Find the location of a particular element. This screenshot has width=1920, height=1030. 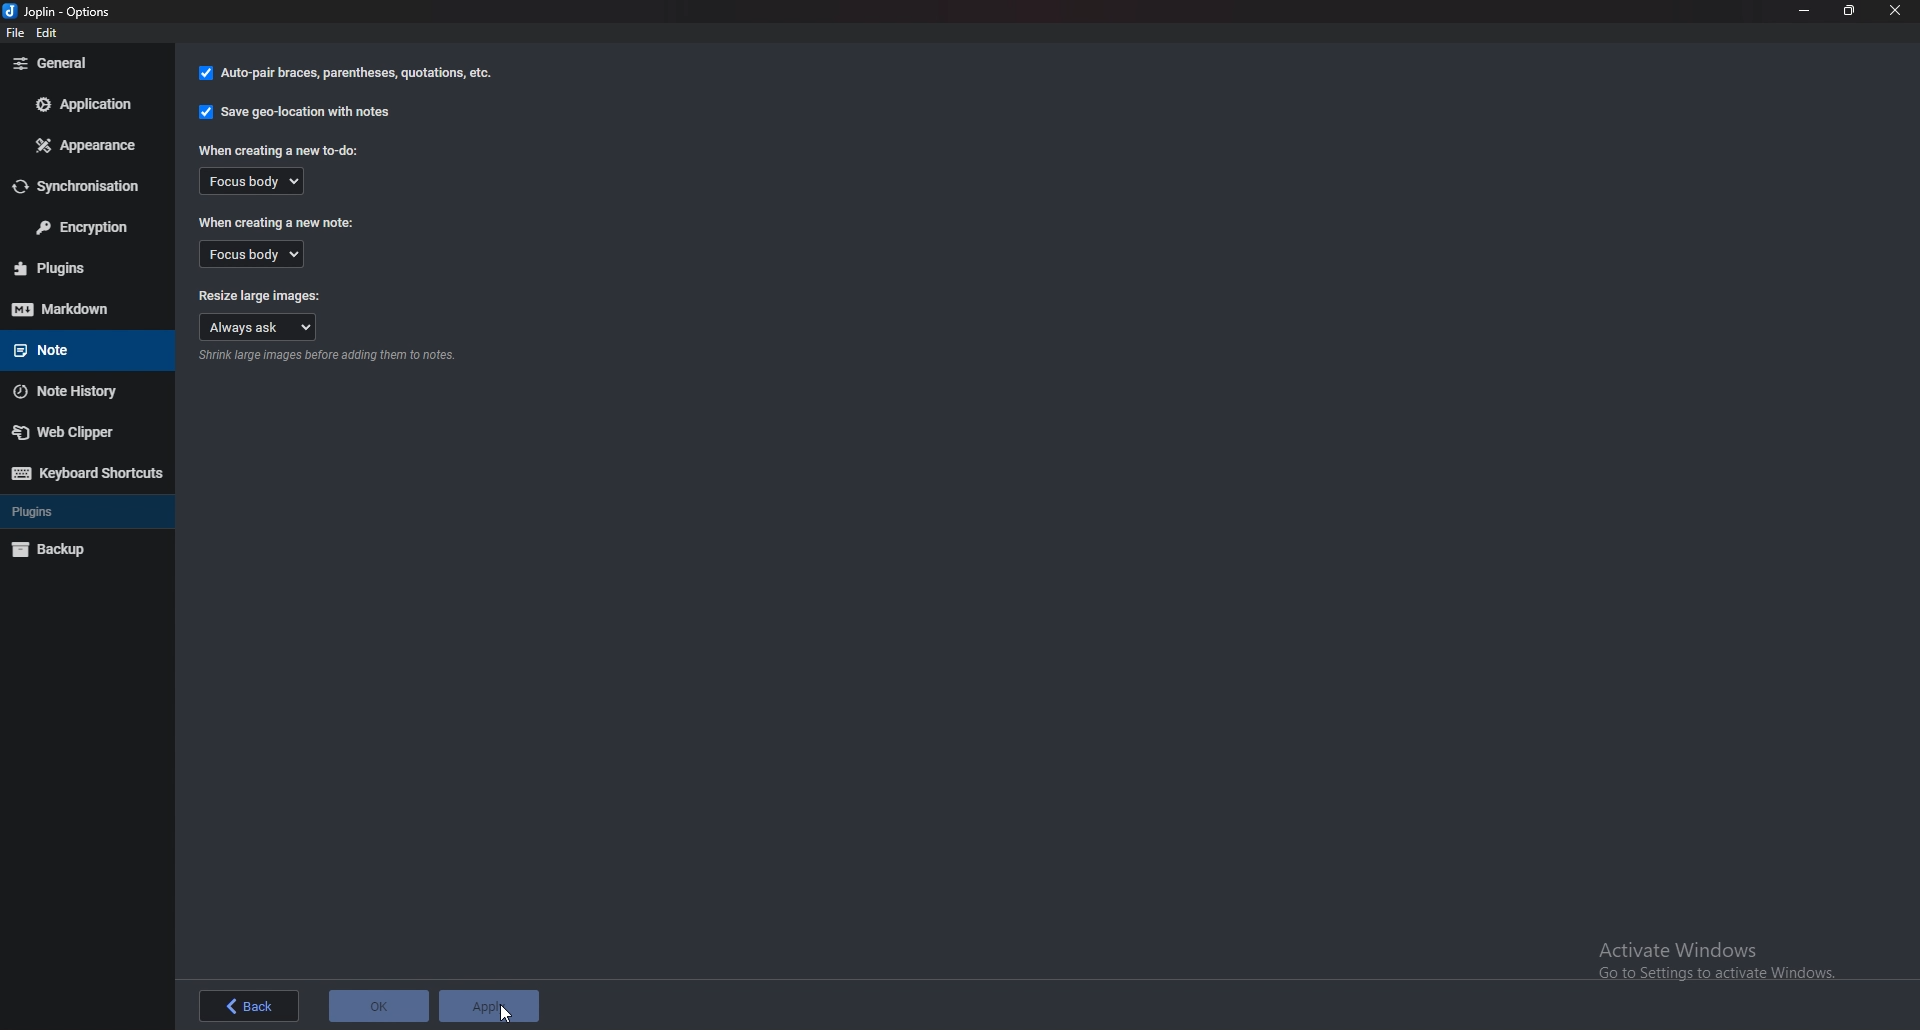

Minimize is located at coordinates (1804, 10).